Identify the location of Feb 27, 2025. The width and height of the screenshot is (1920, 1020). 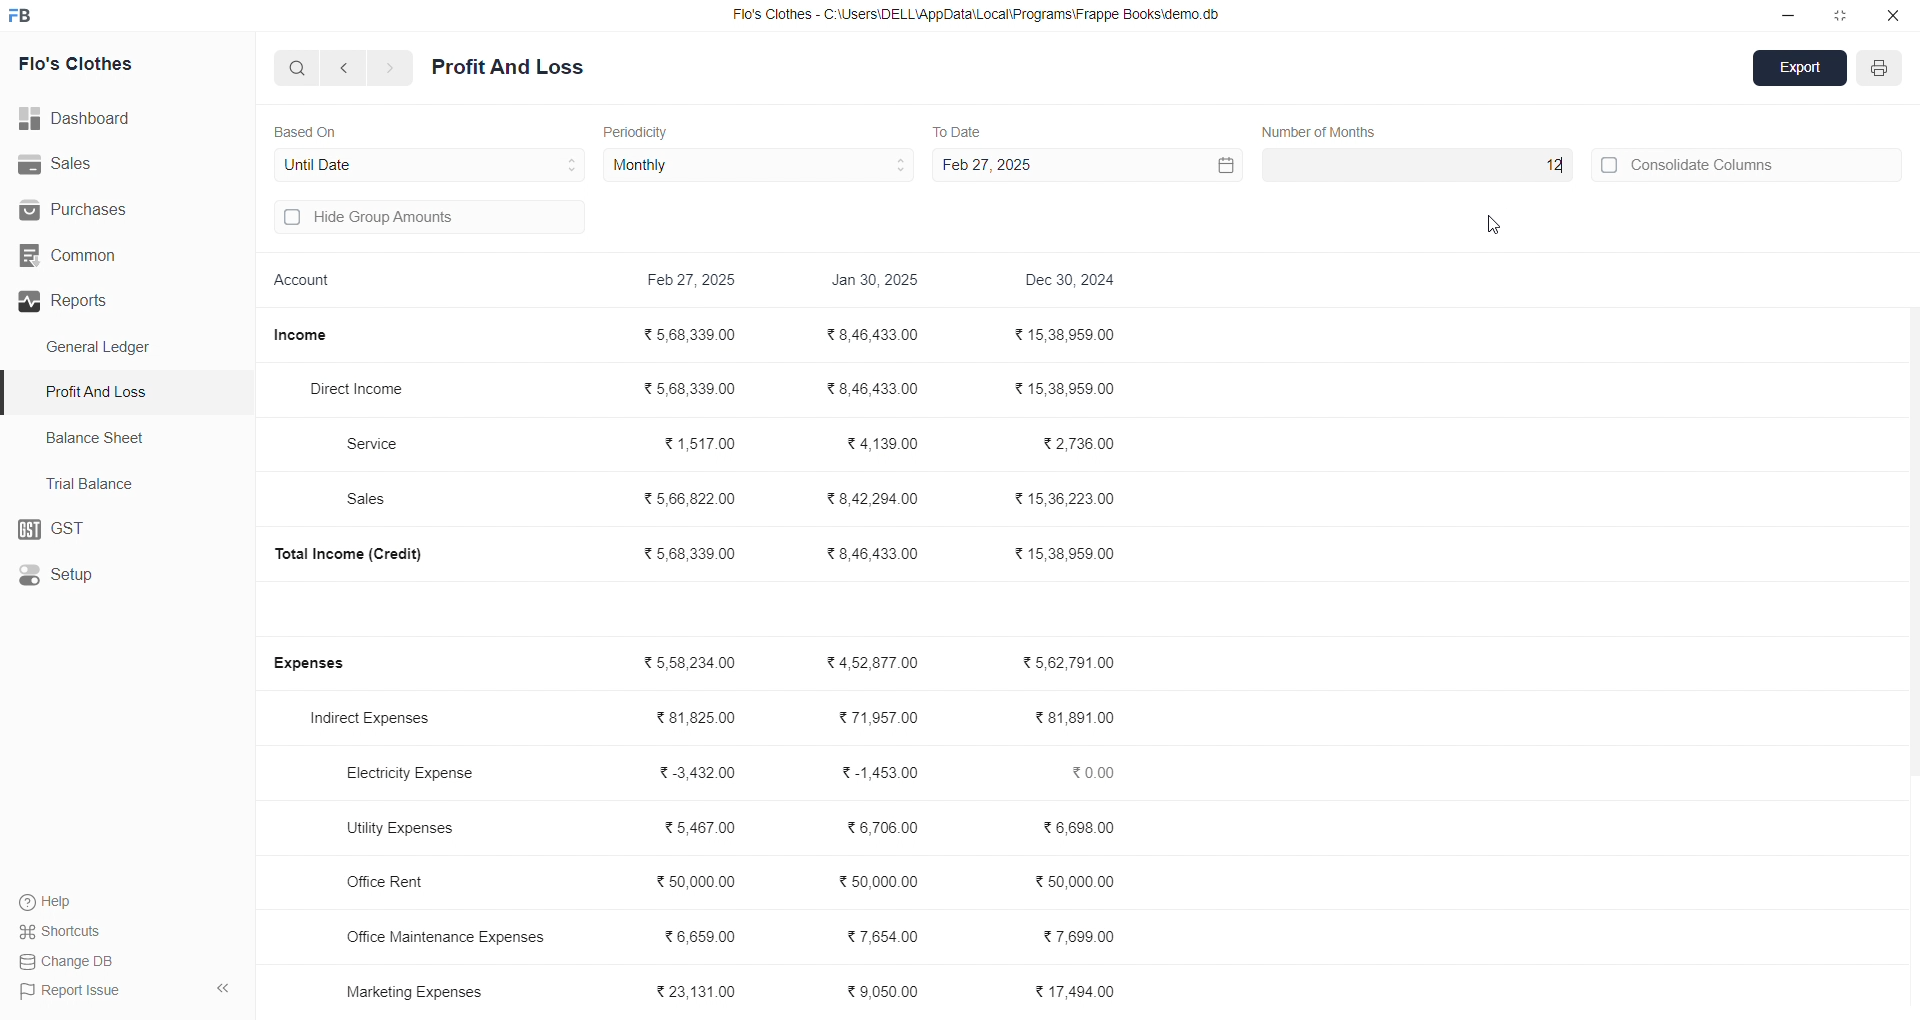
(695, 282).